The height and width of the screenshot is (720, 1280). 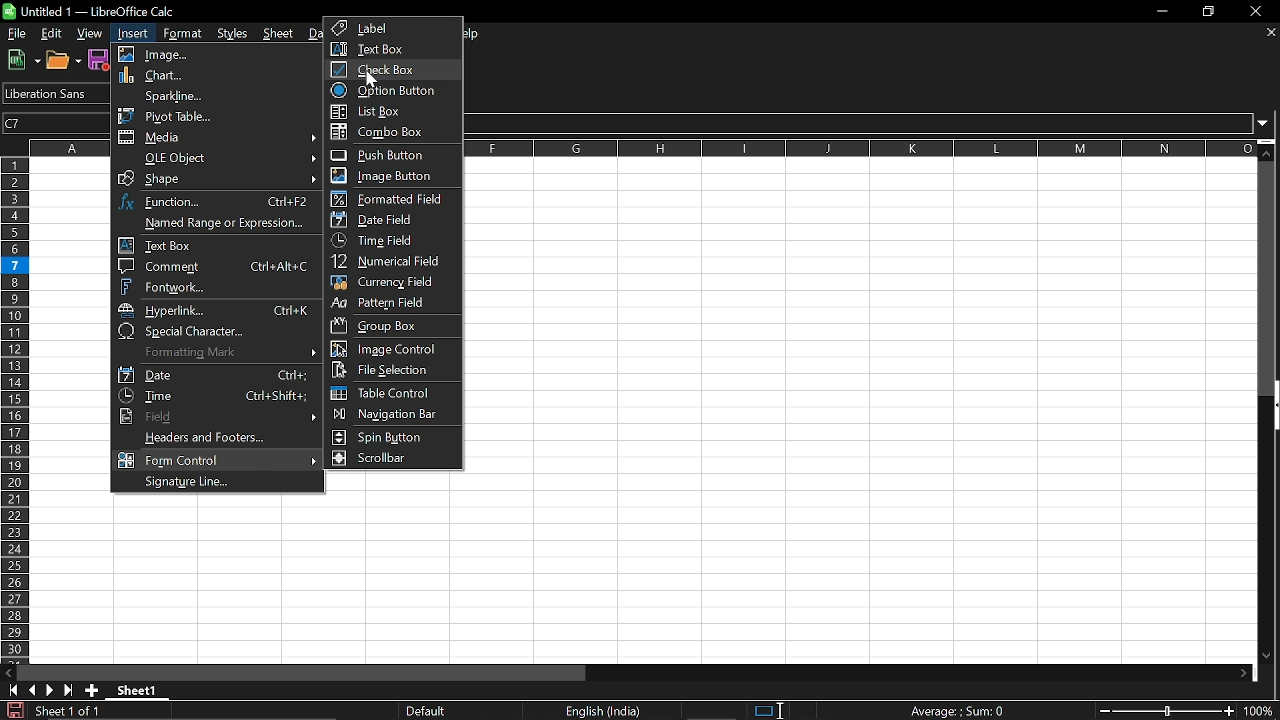 I want to click on Format, so click(x=179, y=34).